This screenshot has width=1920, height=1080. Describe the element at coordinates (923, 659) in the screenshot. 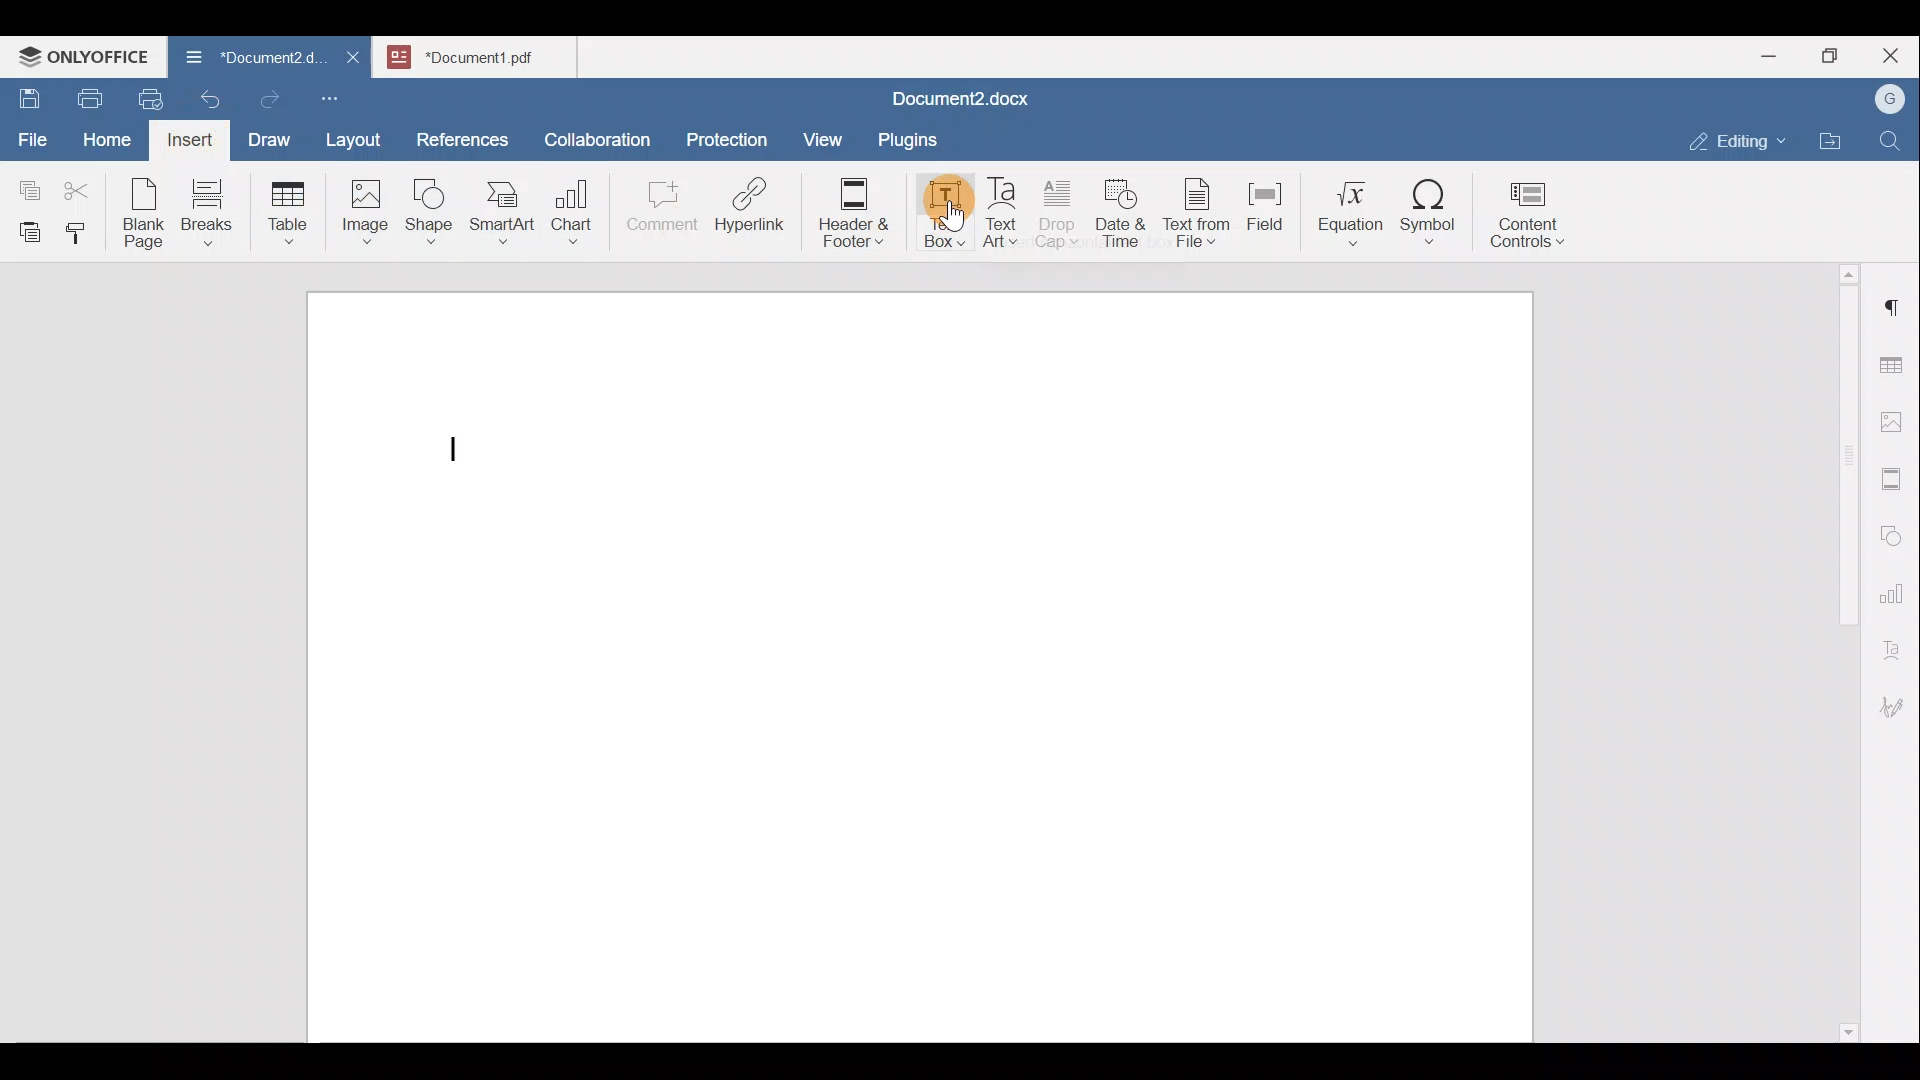

I see `Working area` at that location.